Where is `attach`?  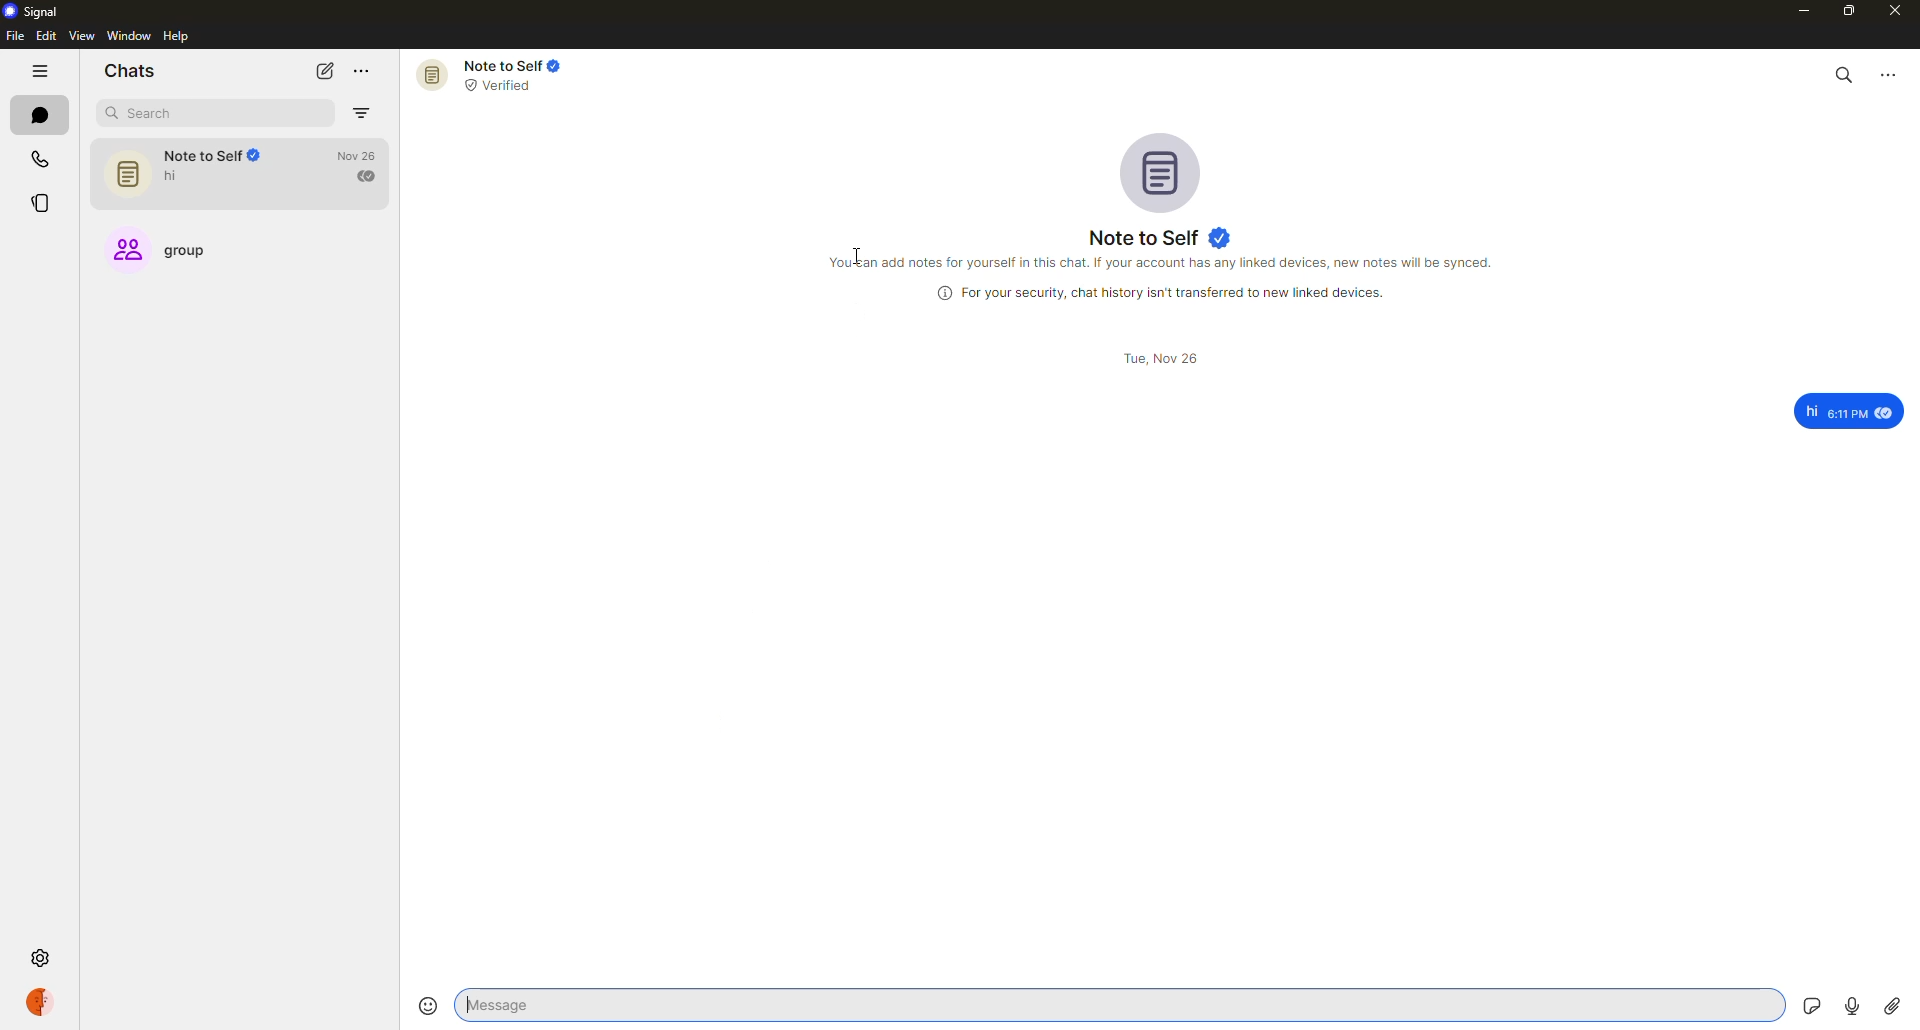 attach is located at coordinates (1891, 1007).